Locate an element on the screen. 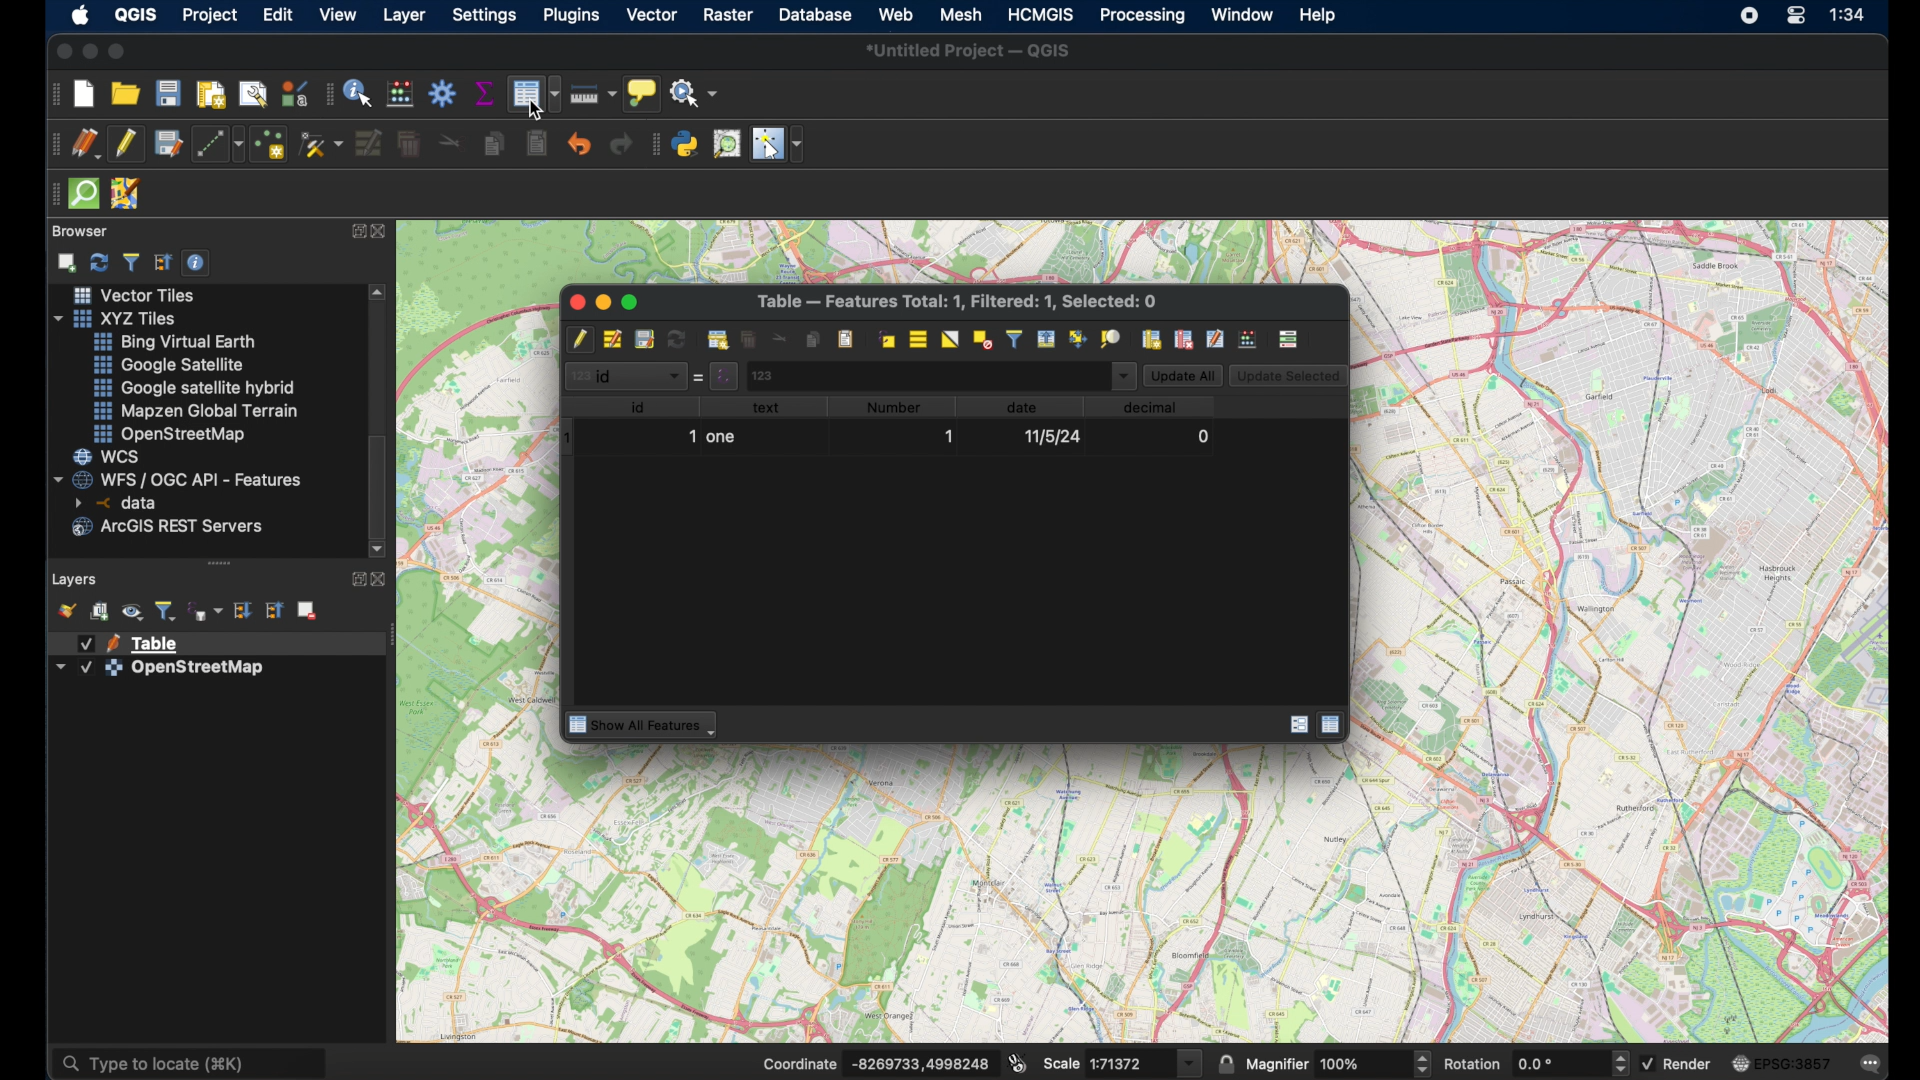 The width and height of the screenshot is (1920, 1080). scroll up arrow is located at coordinates (377, 290).